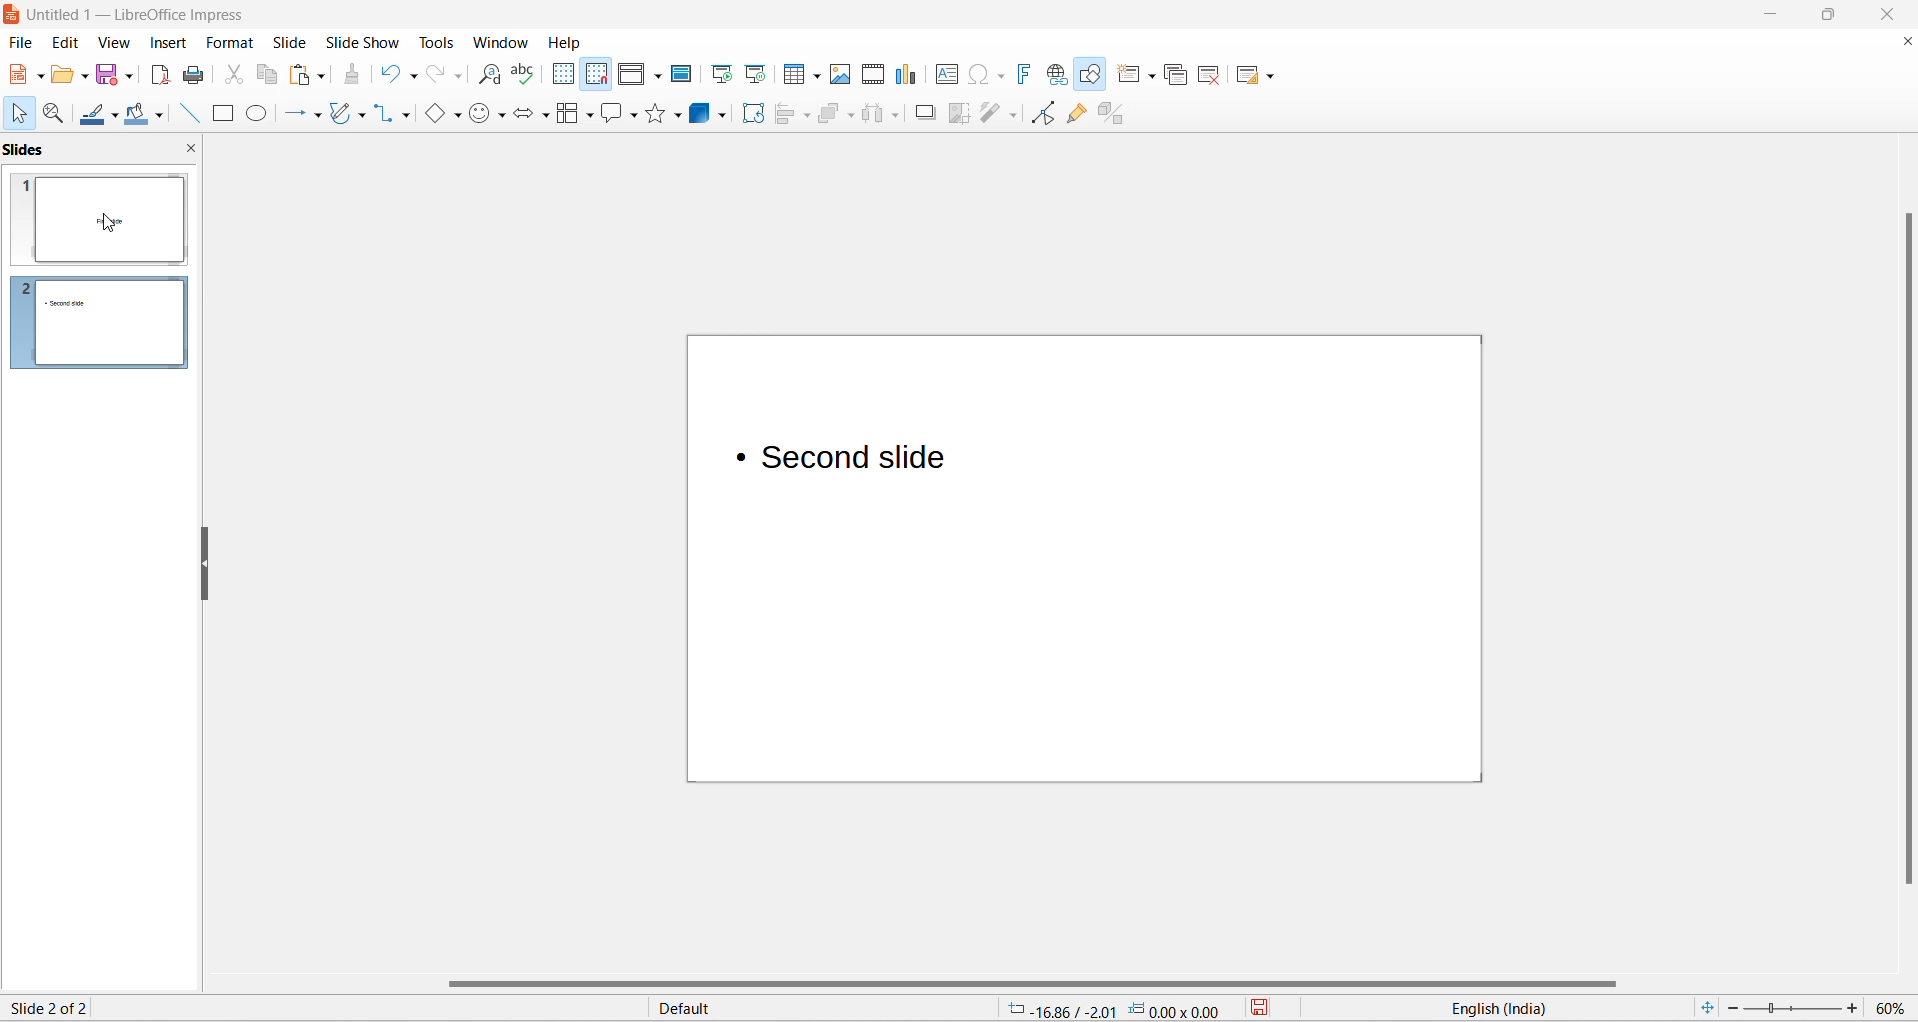  I want to click on current slide, so click(75, 1005).